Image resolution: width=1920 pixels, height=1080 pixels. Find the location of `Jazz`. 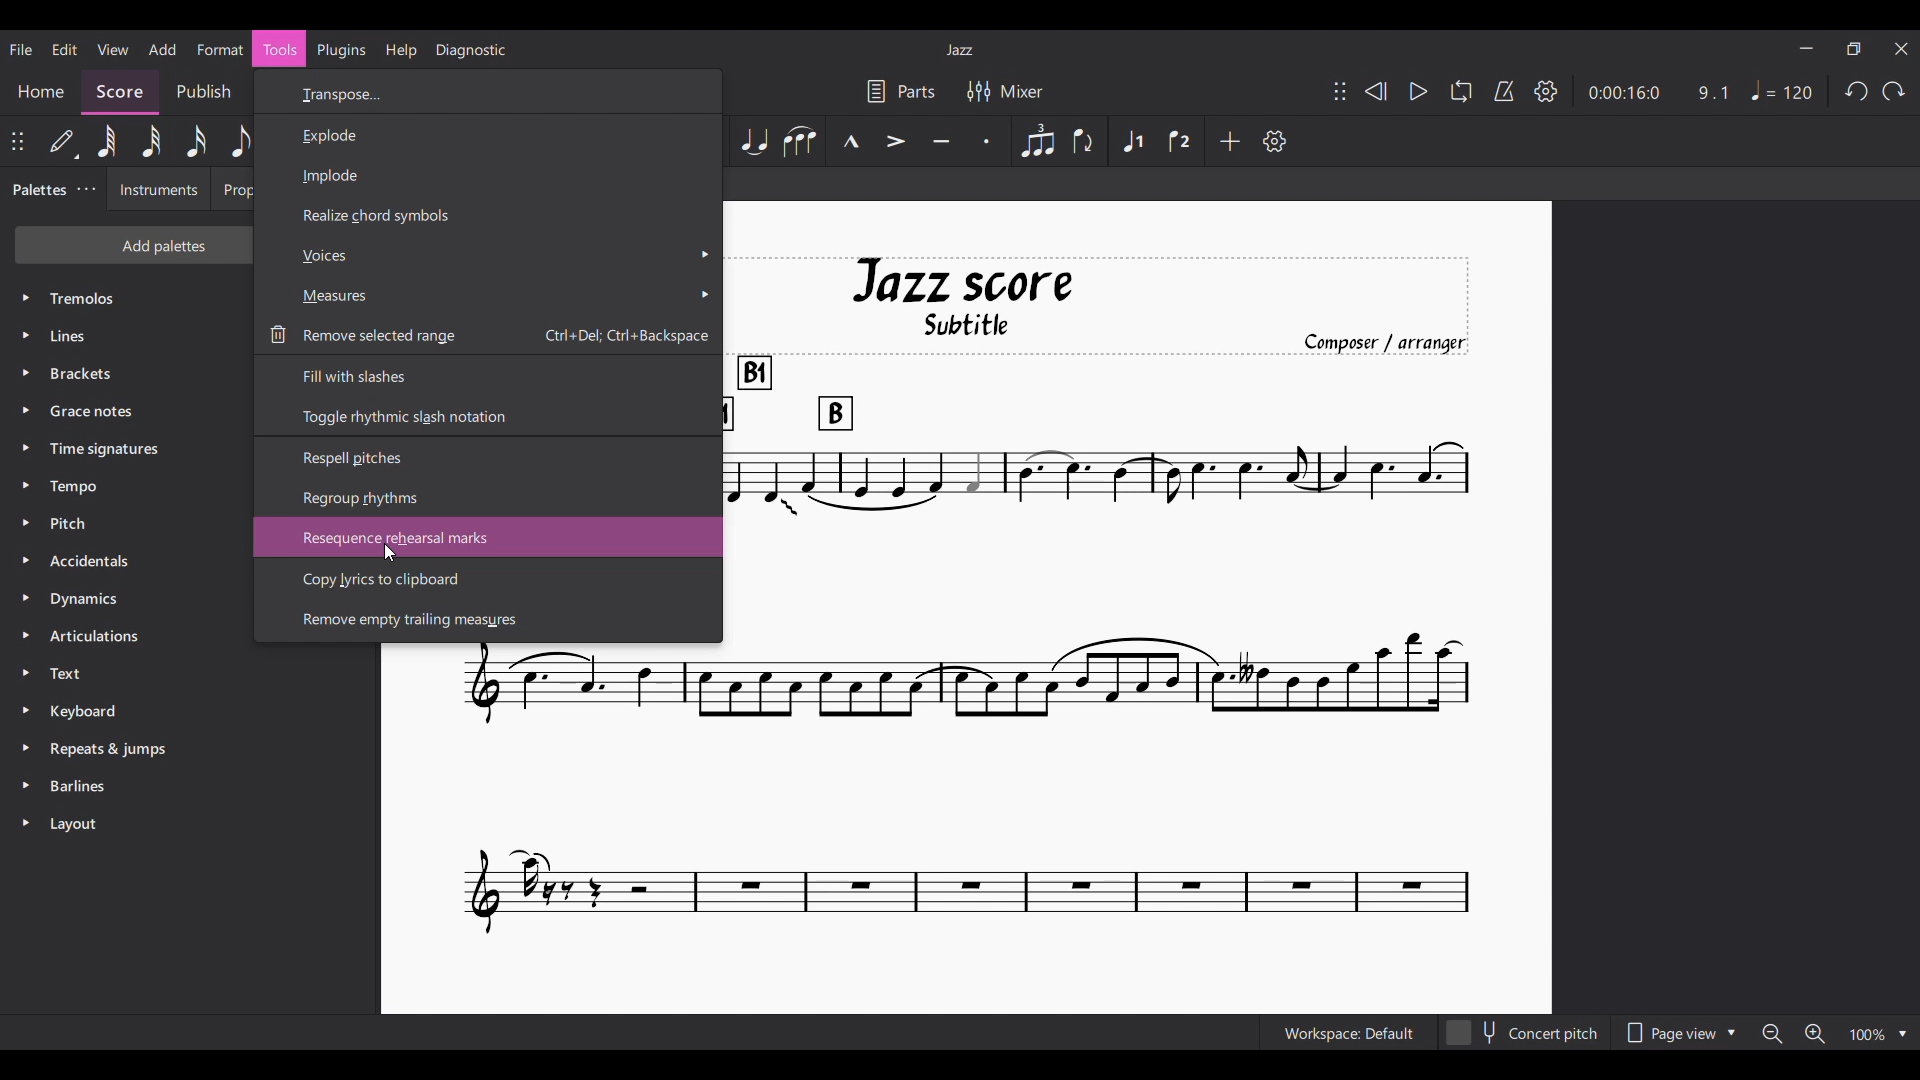

Jazz is located at coordinates (960, 49).